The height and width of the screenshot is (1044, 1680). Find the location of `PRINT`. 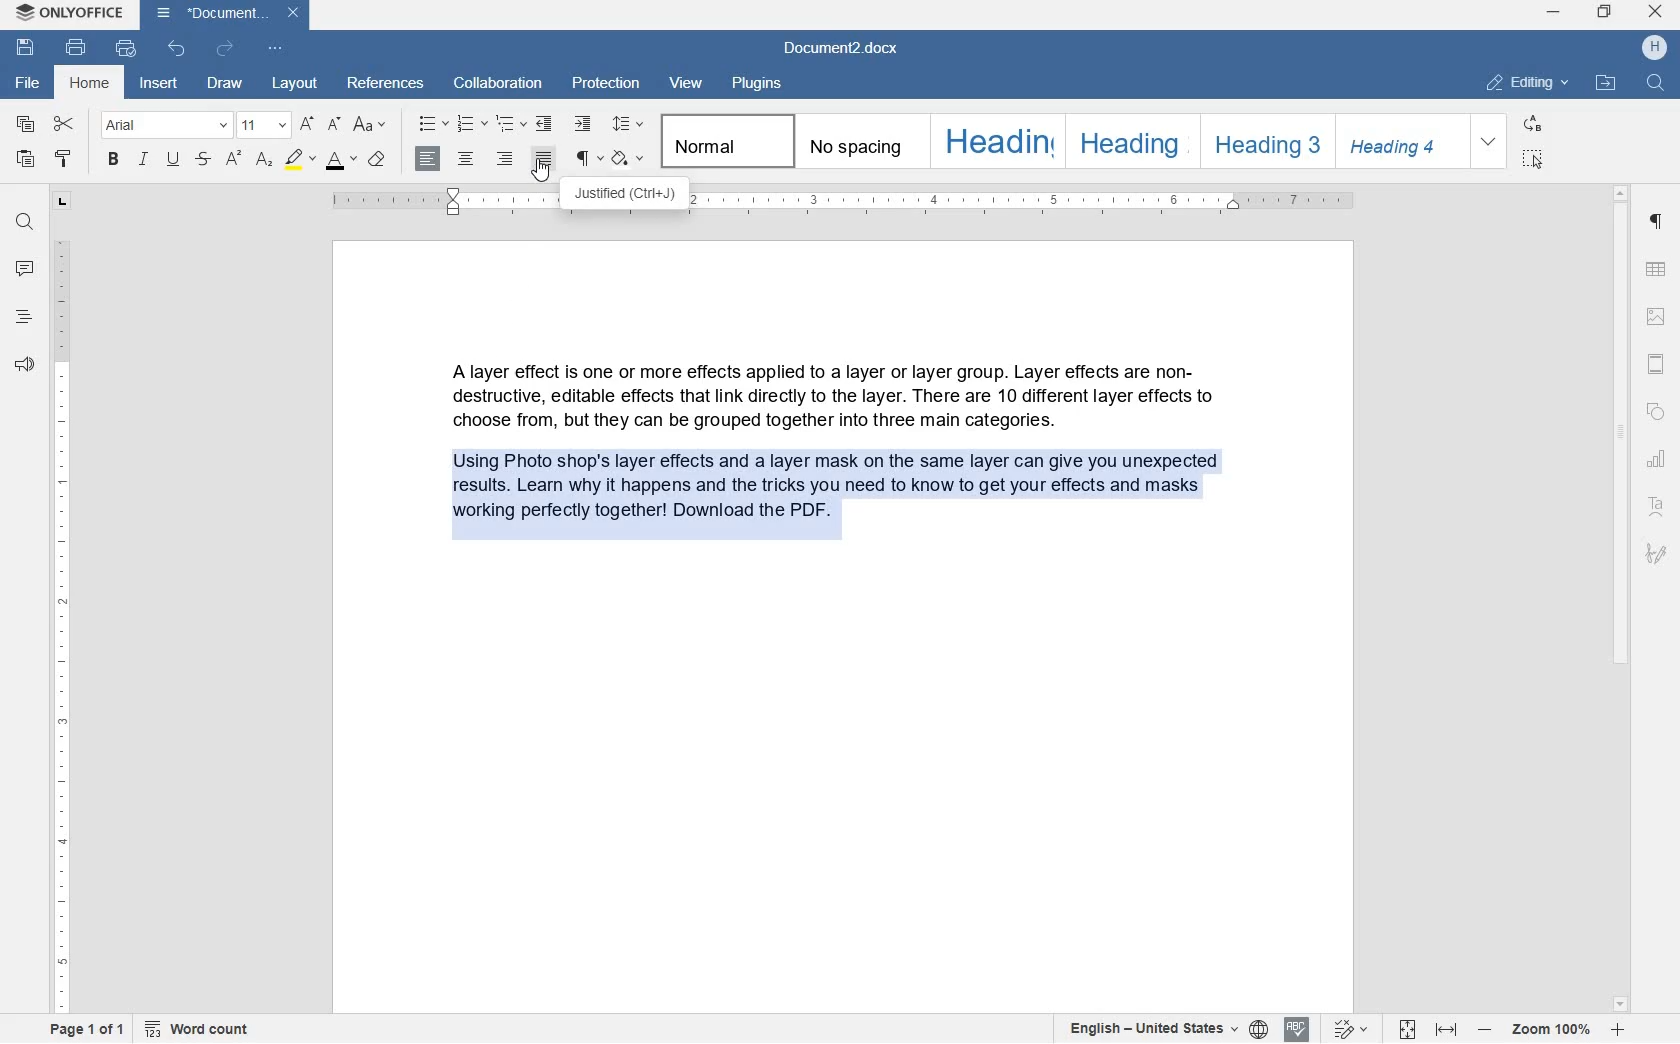

PRINT is located at coordinates (77, 47).